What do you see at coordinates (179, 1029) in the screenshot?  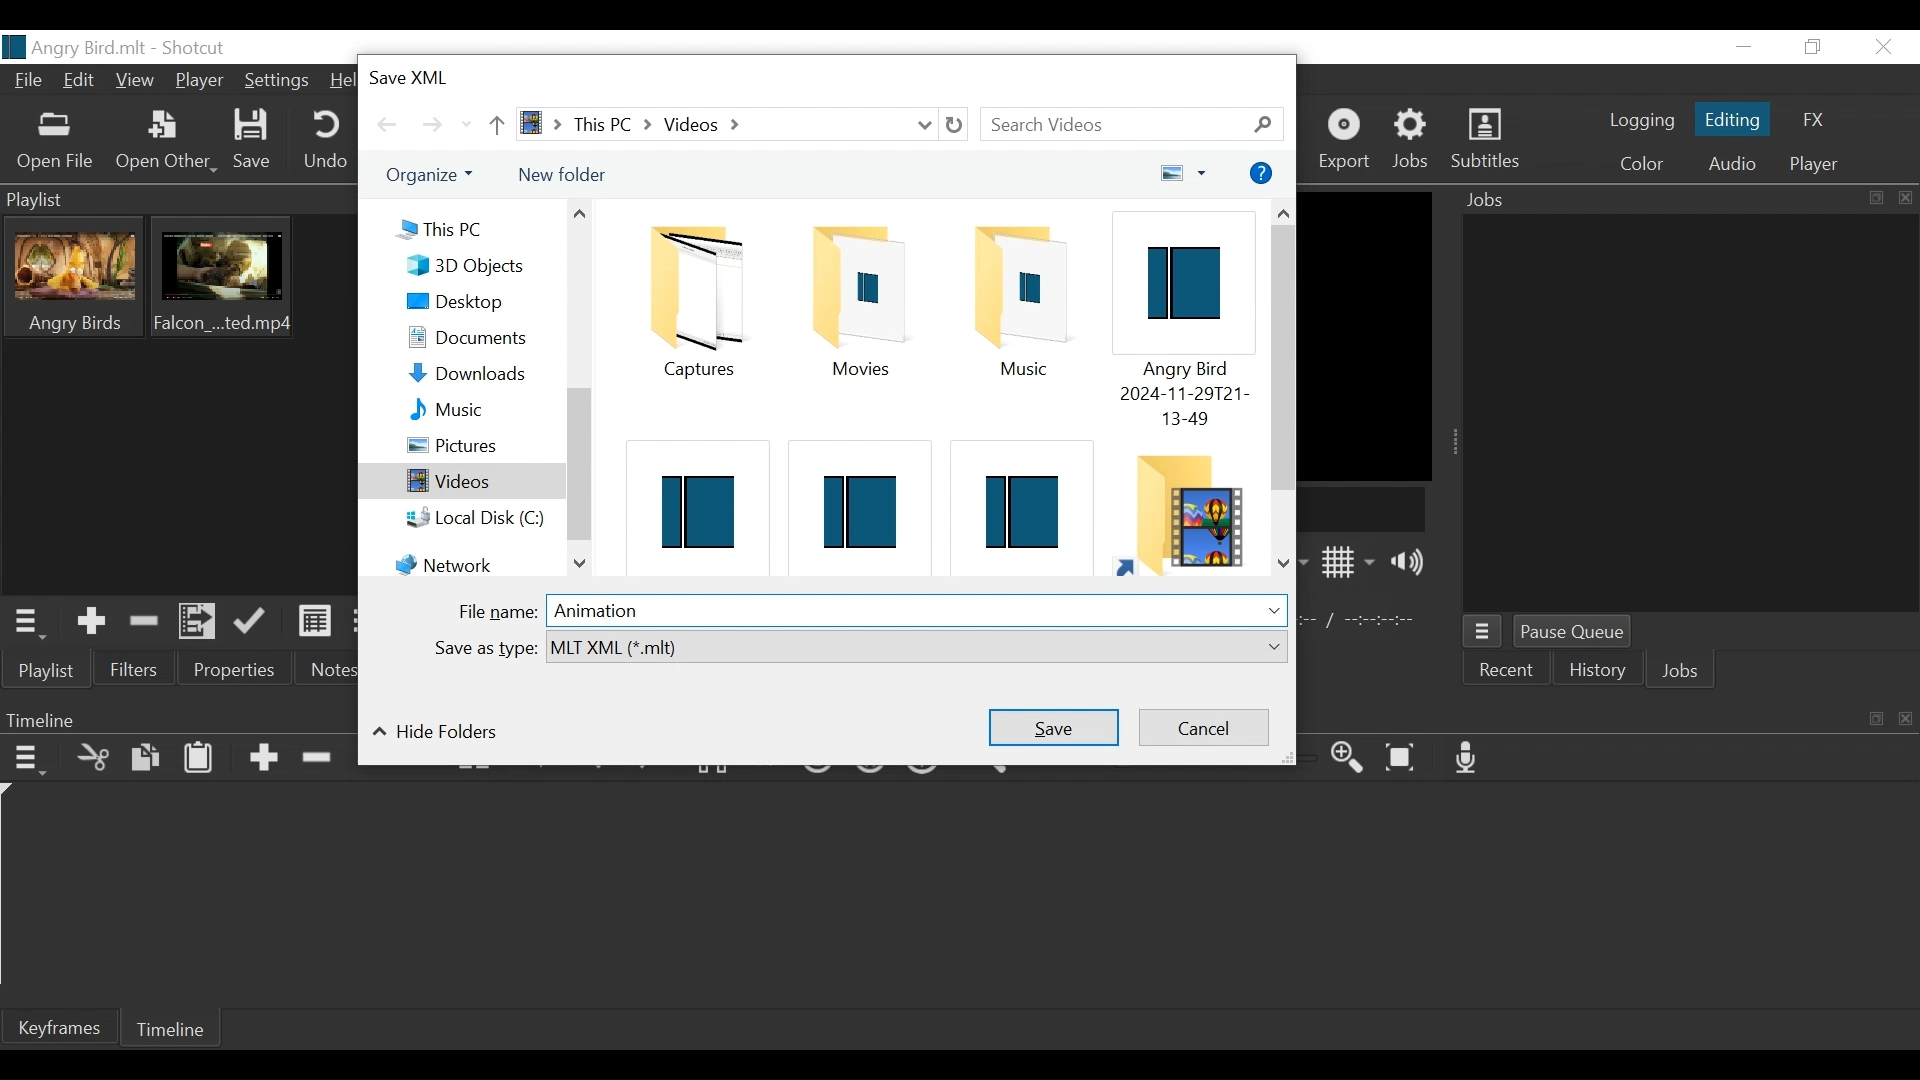 I see `Timeline` at bounding box center [179, 1029].